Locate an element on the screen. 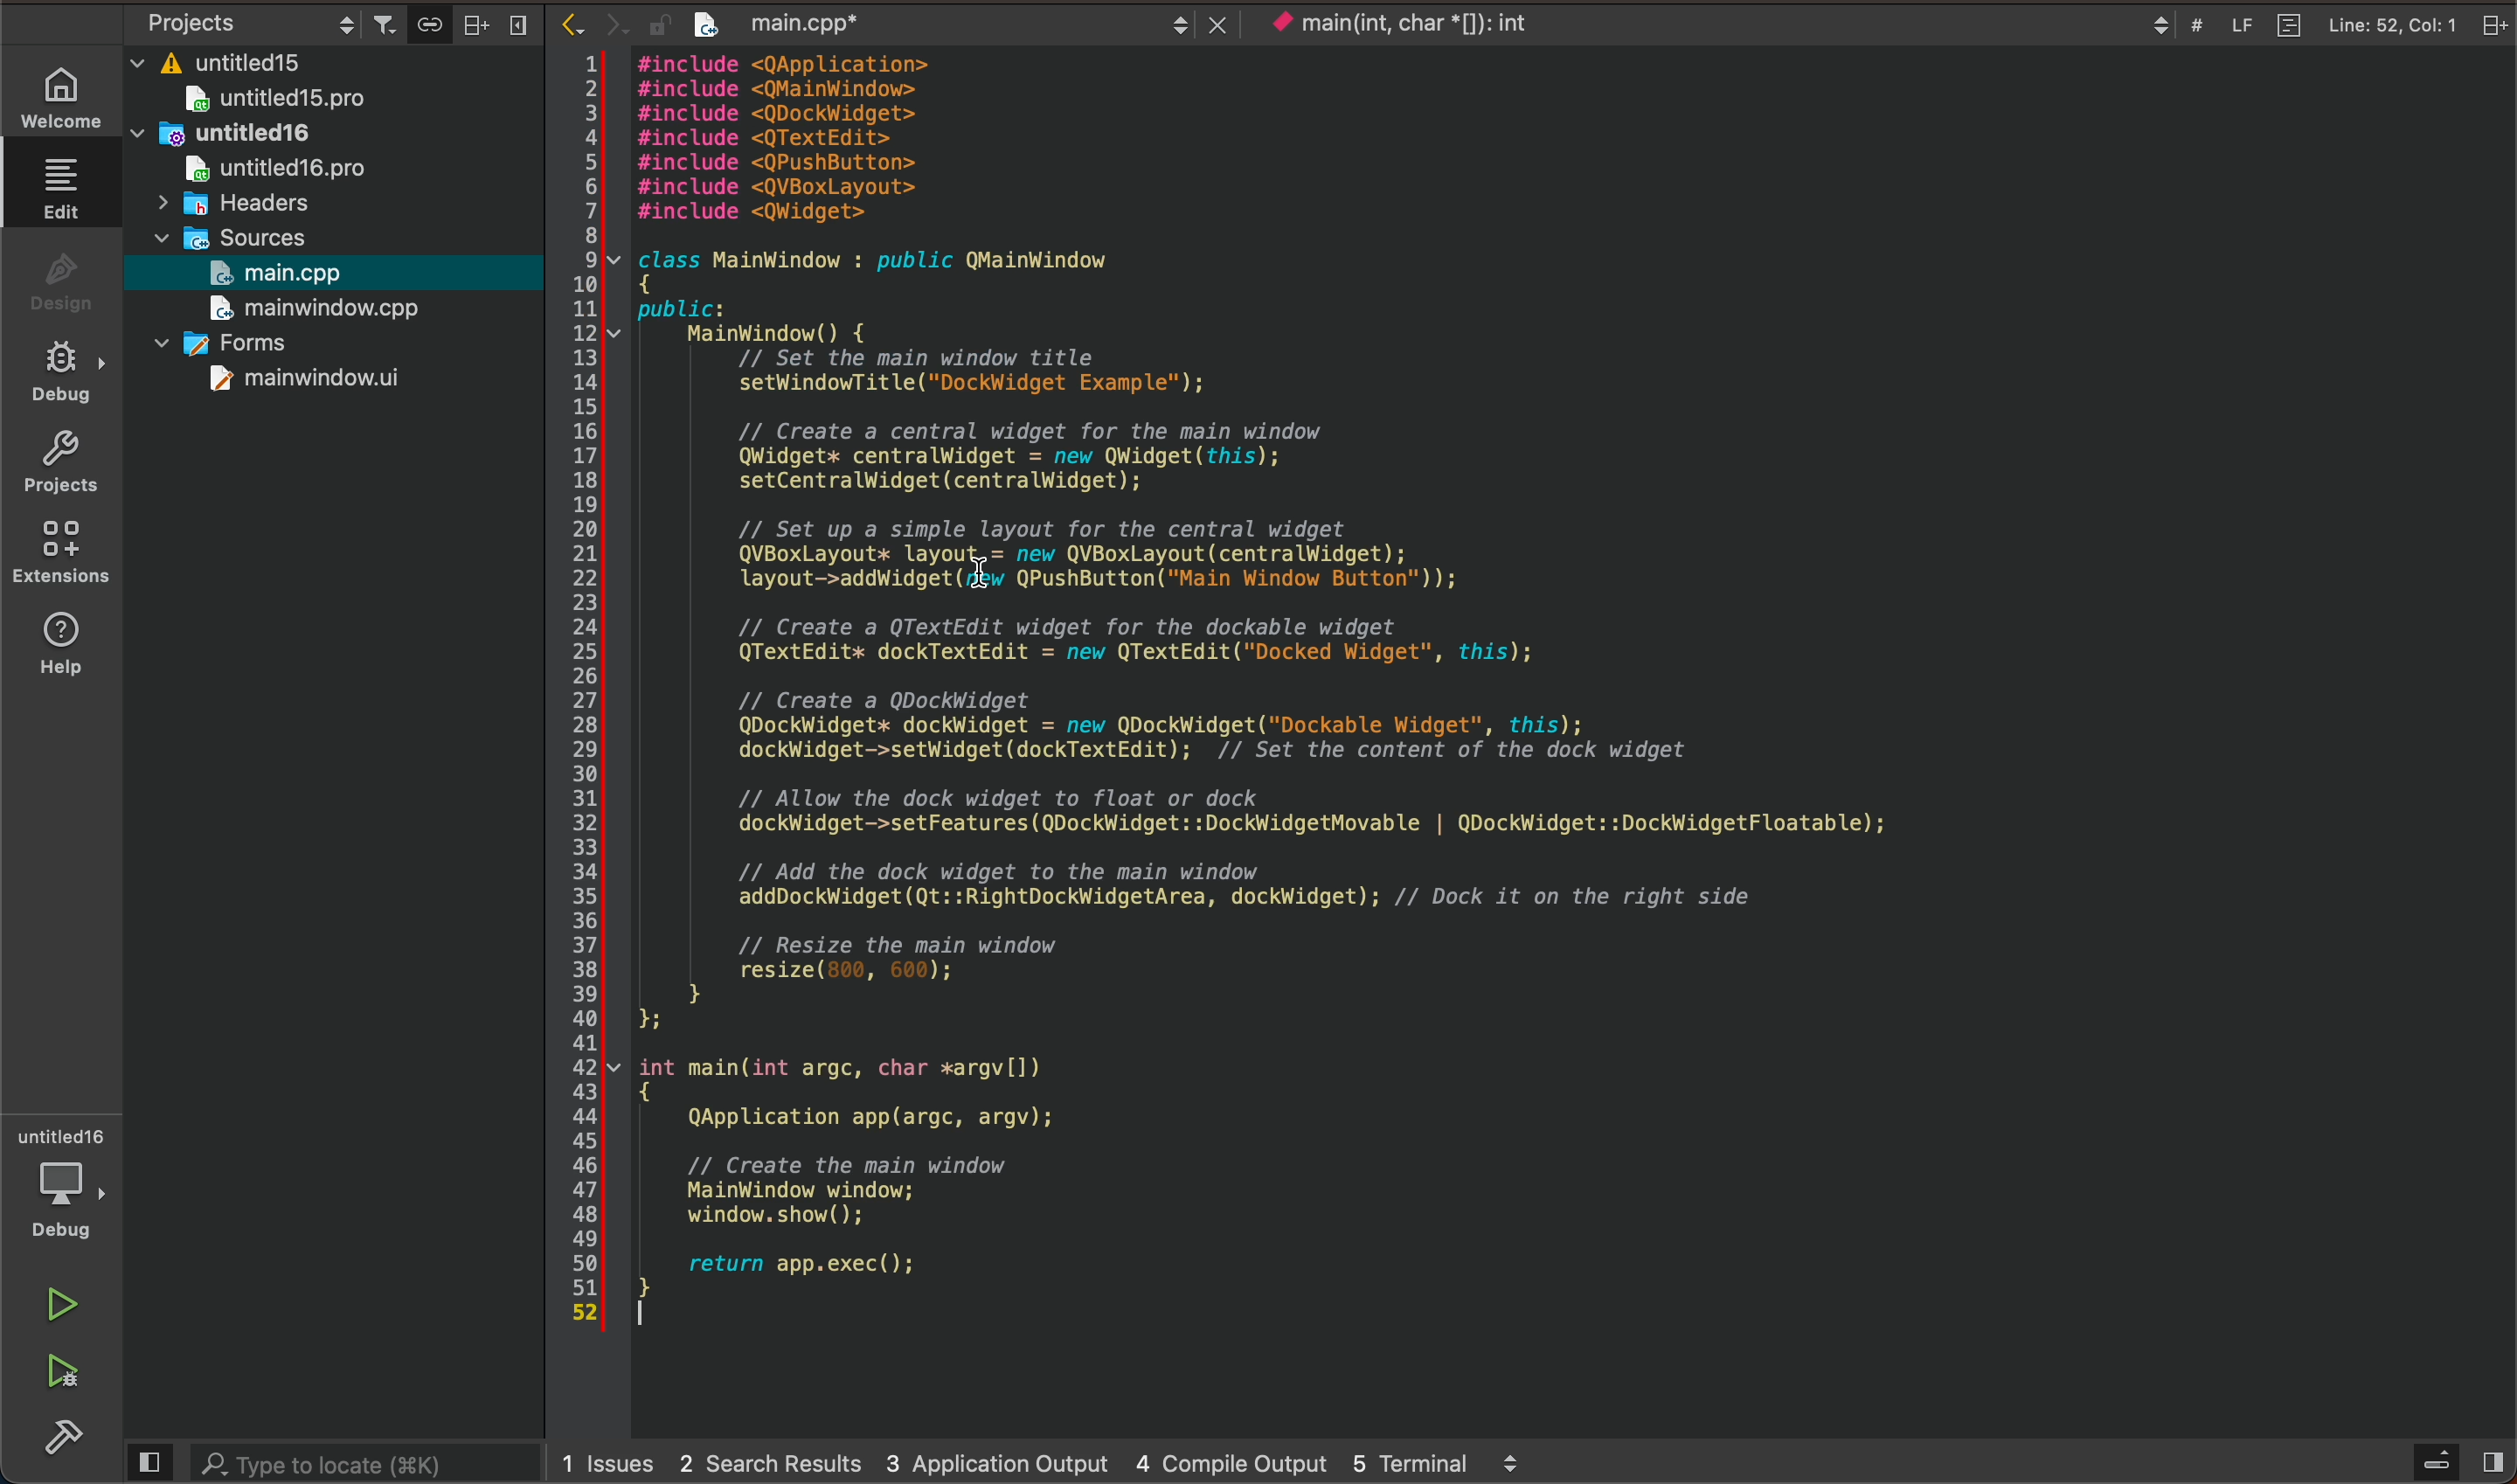 This screenshot has width=2517, height=1484. untitled16 is located at coordinates (229, 132).